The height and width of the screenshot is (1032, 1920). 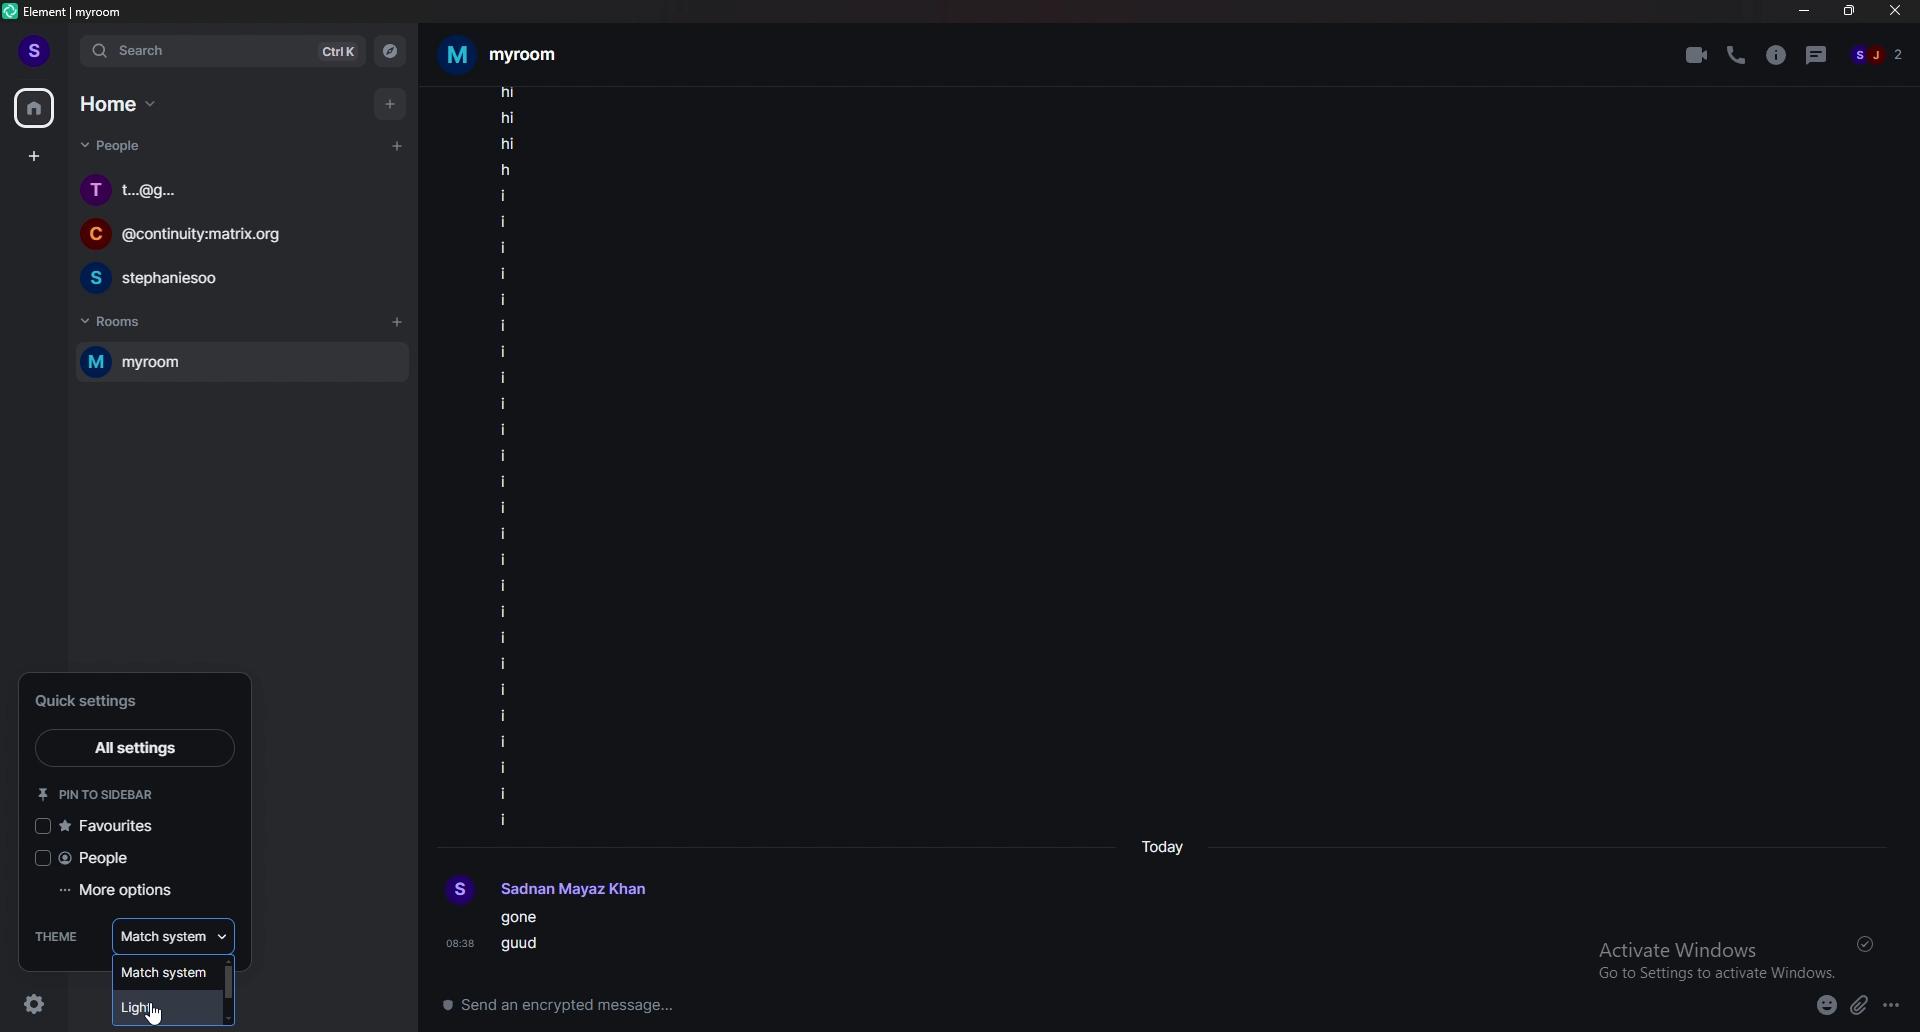 What do you see at coordinates (223, 51) in the screenshot?
I see `search bar` at bounding box center [223, 51].